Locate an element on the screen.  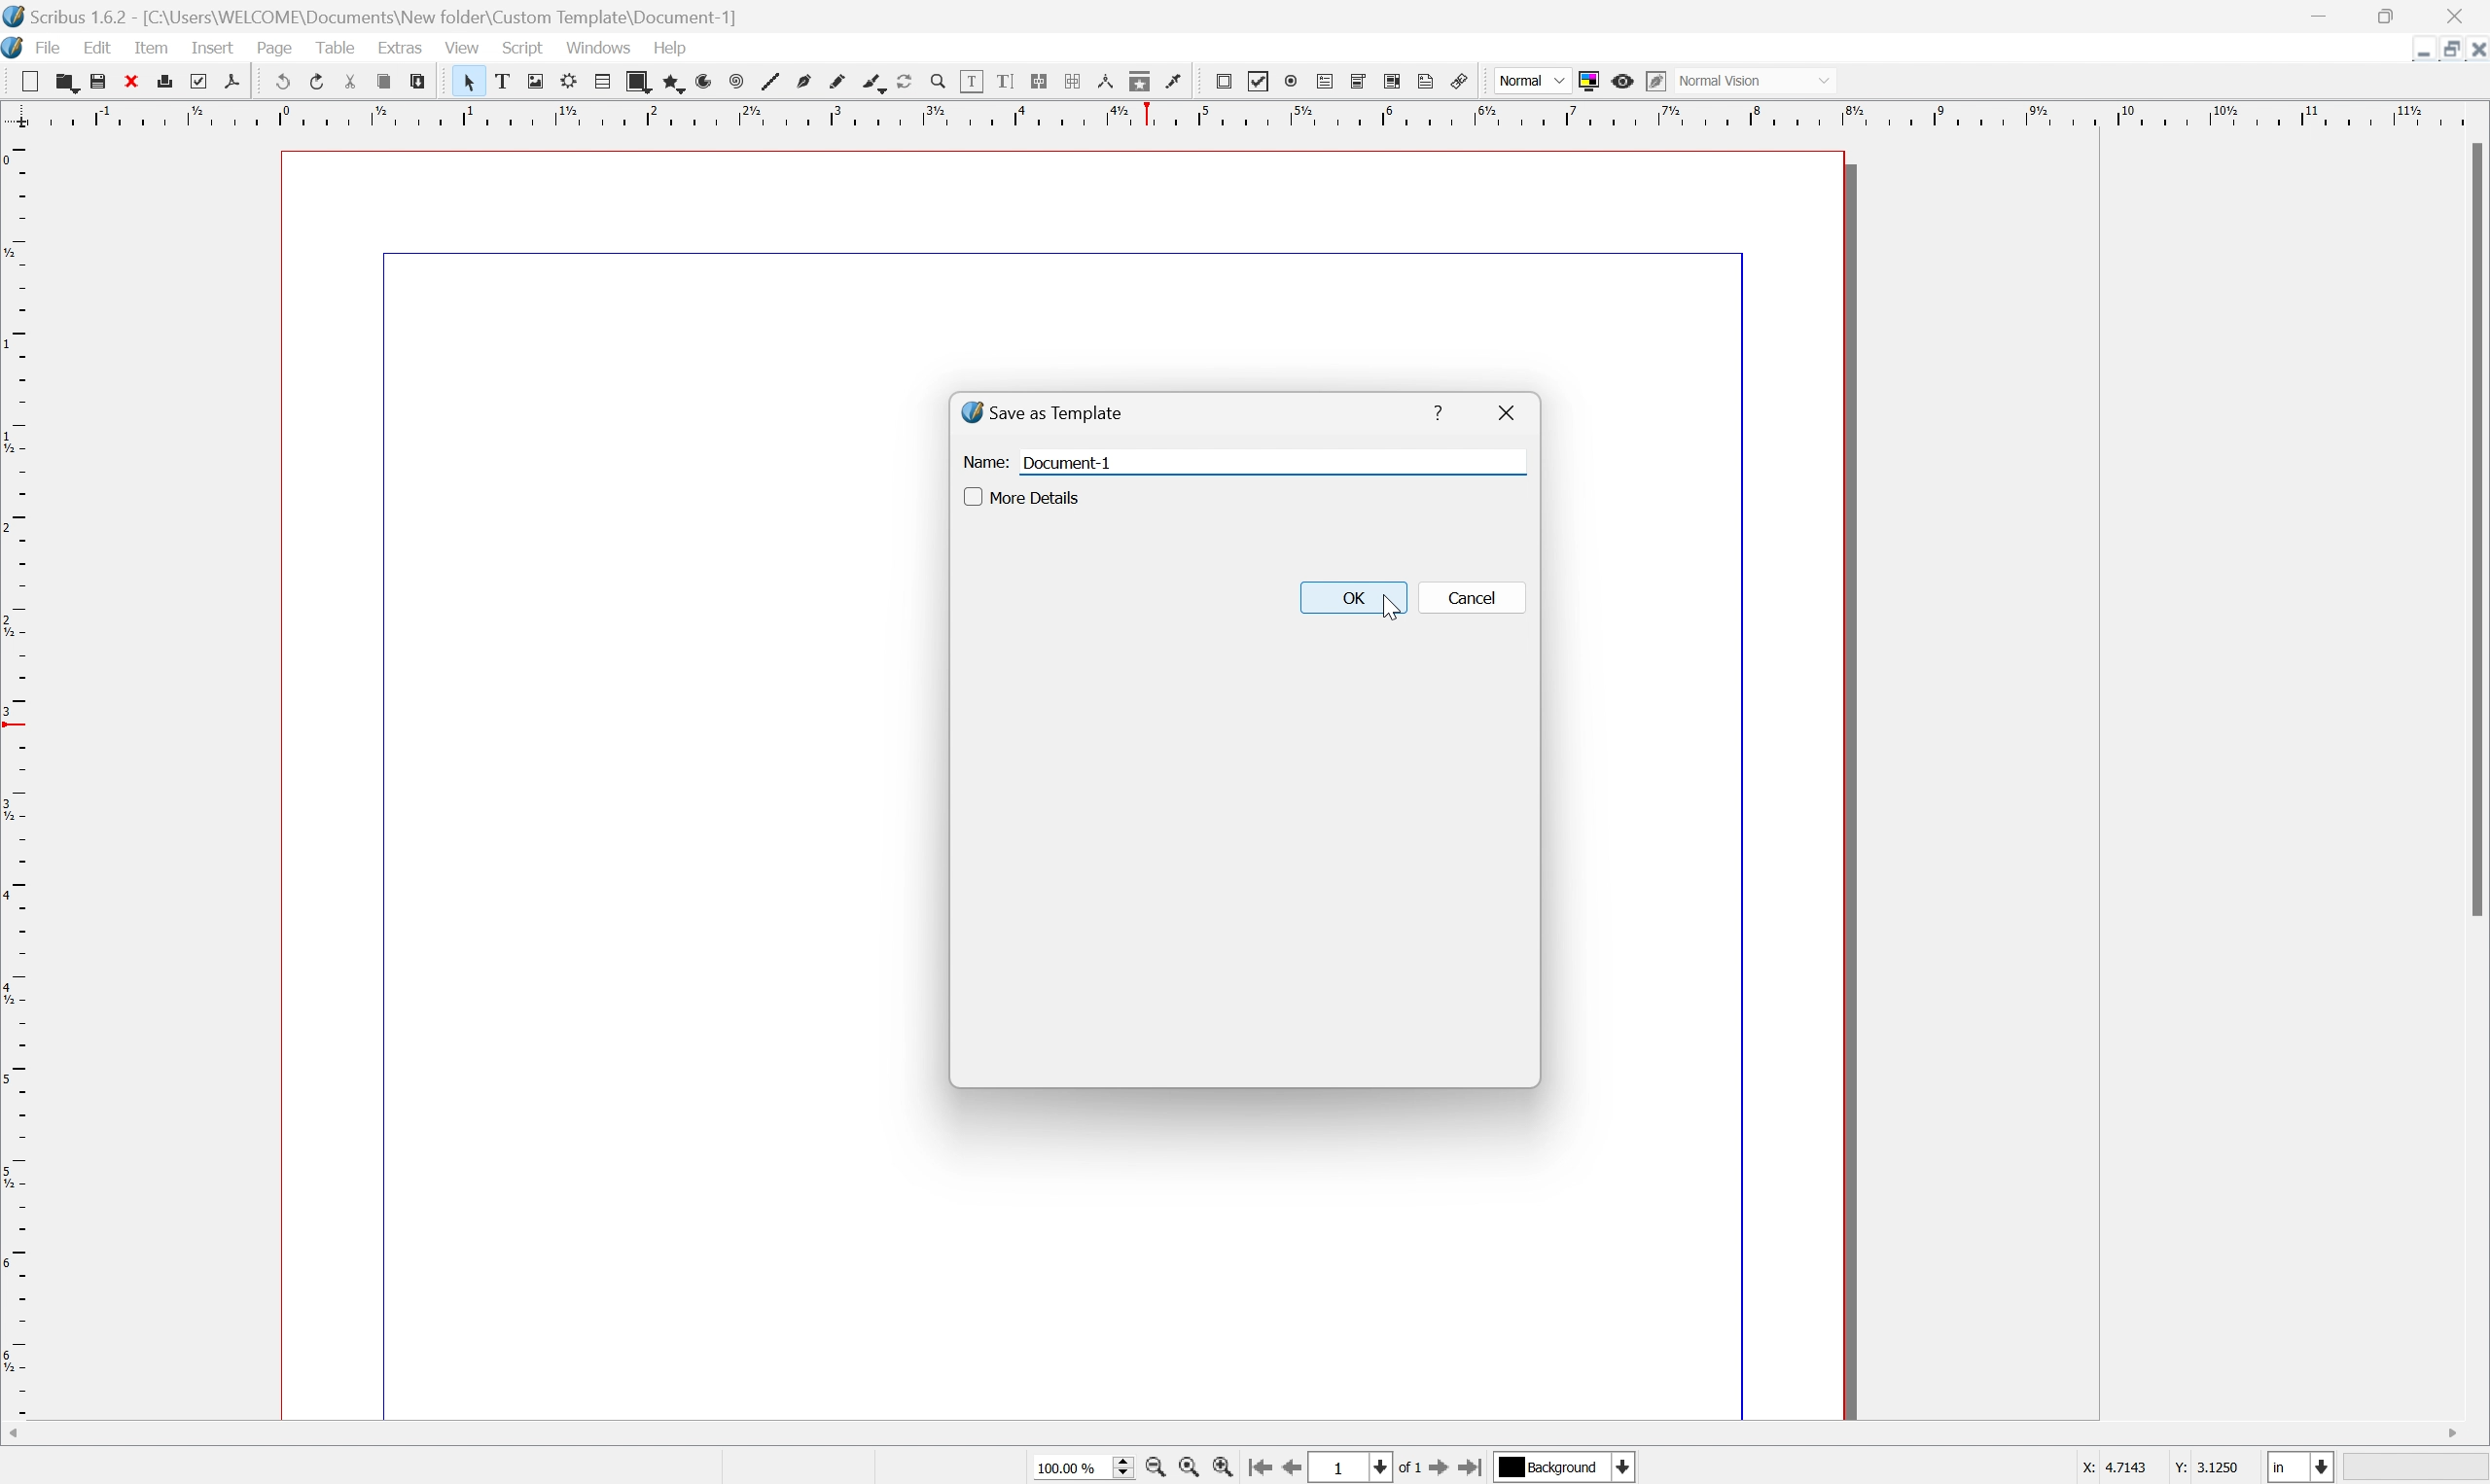
bezier curve is located at coordinates (806, 80).